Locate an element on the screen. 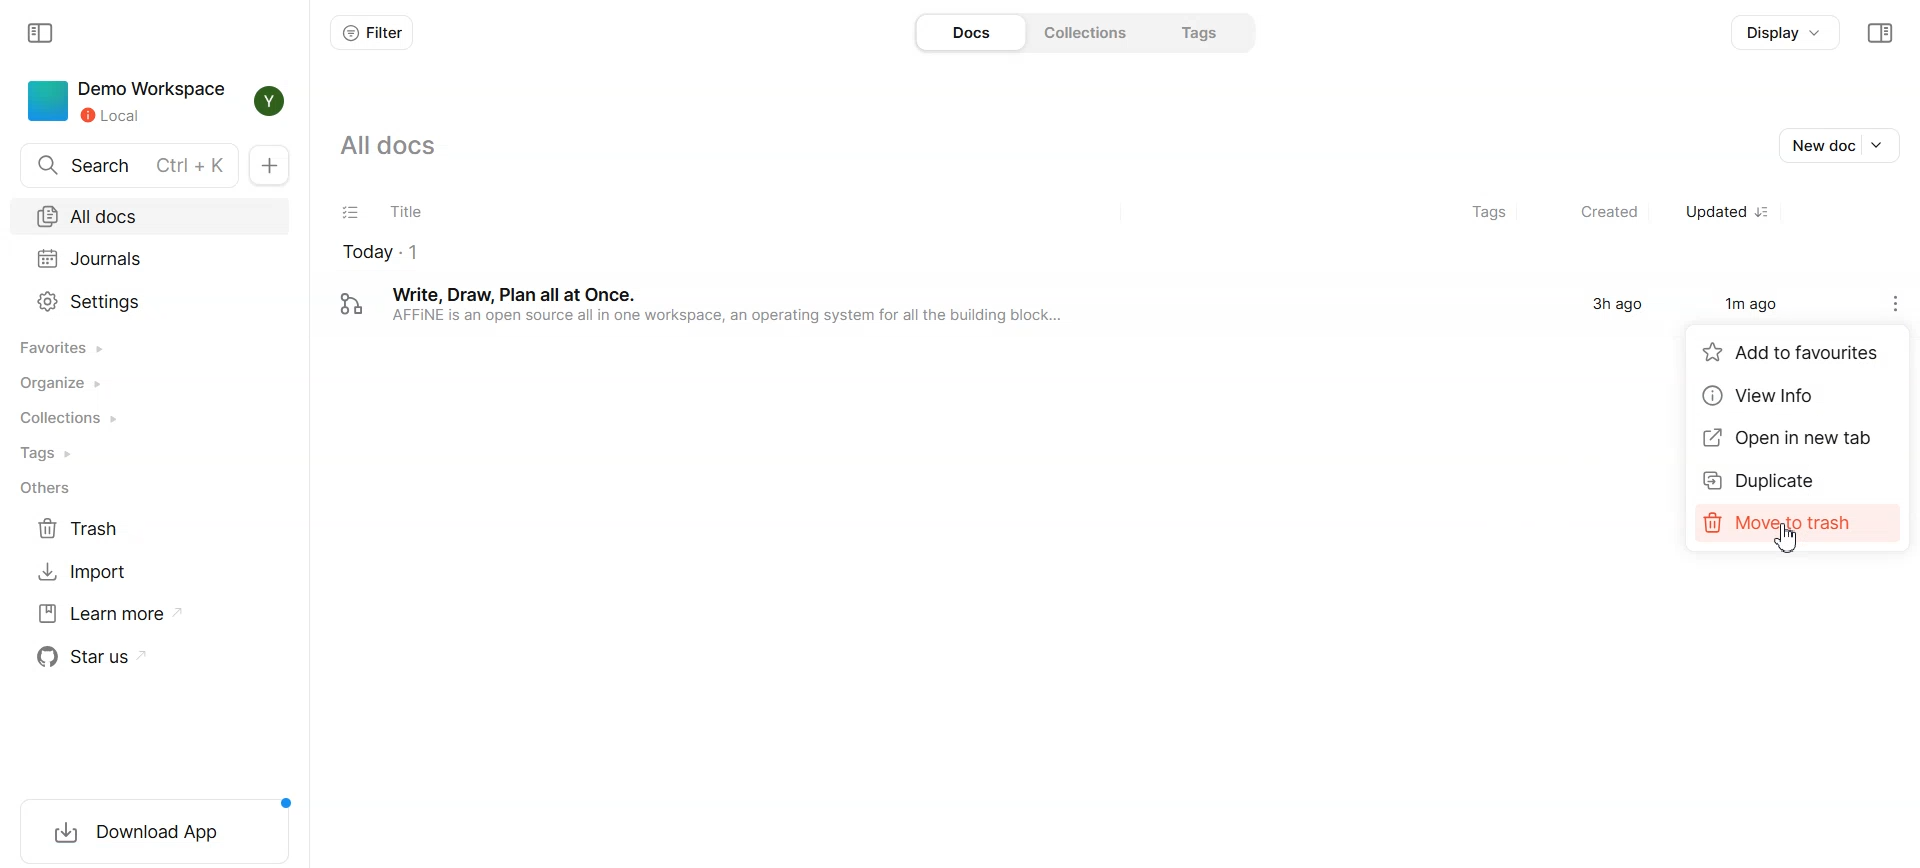  Collections is located at coordinates (150, 419).